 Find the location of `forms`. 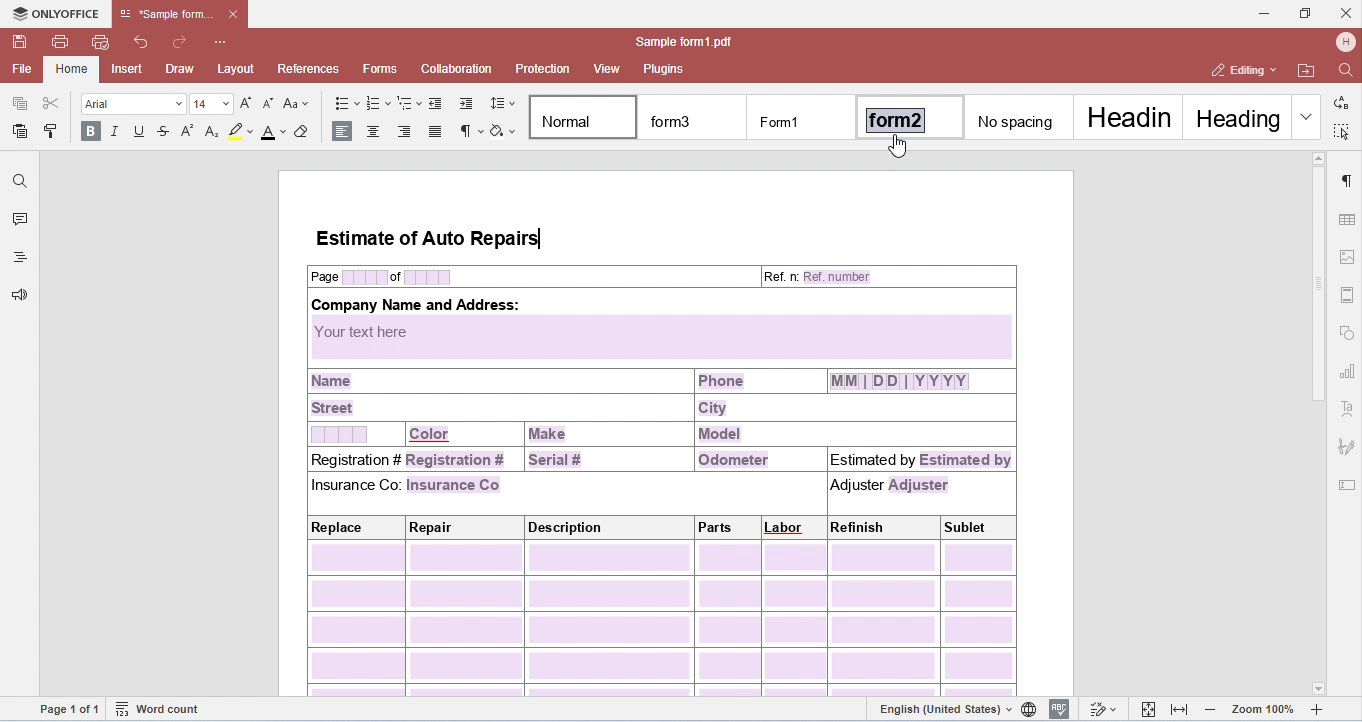

forms is located at coordinates (381, 69).